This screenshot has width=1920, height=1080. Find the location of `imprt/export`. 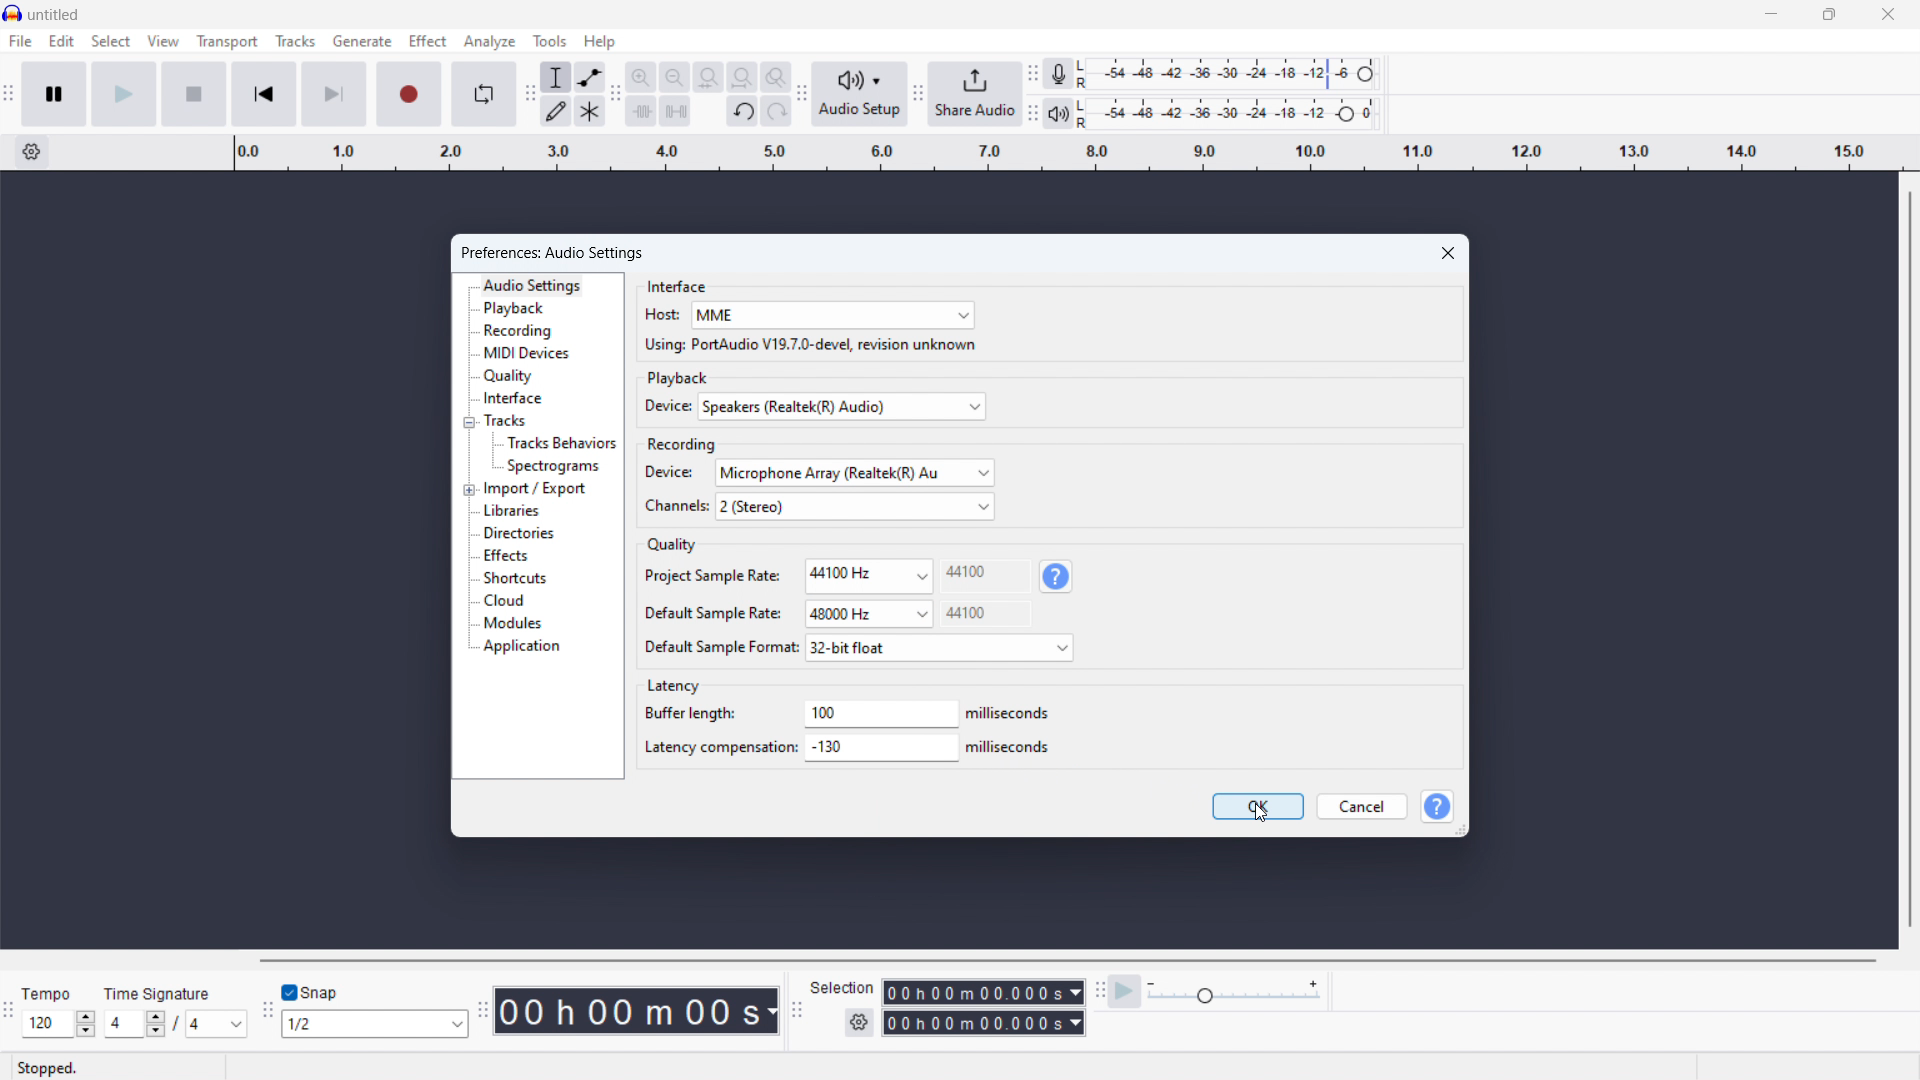

imprt/export is located at coordinates (535, 489).